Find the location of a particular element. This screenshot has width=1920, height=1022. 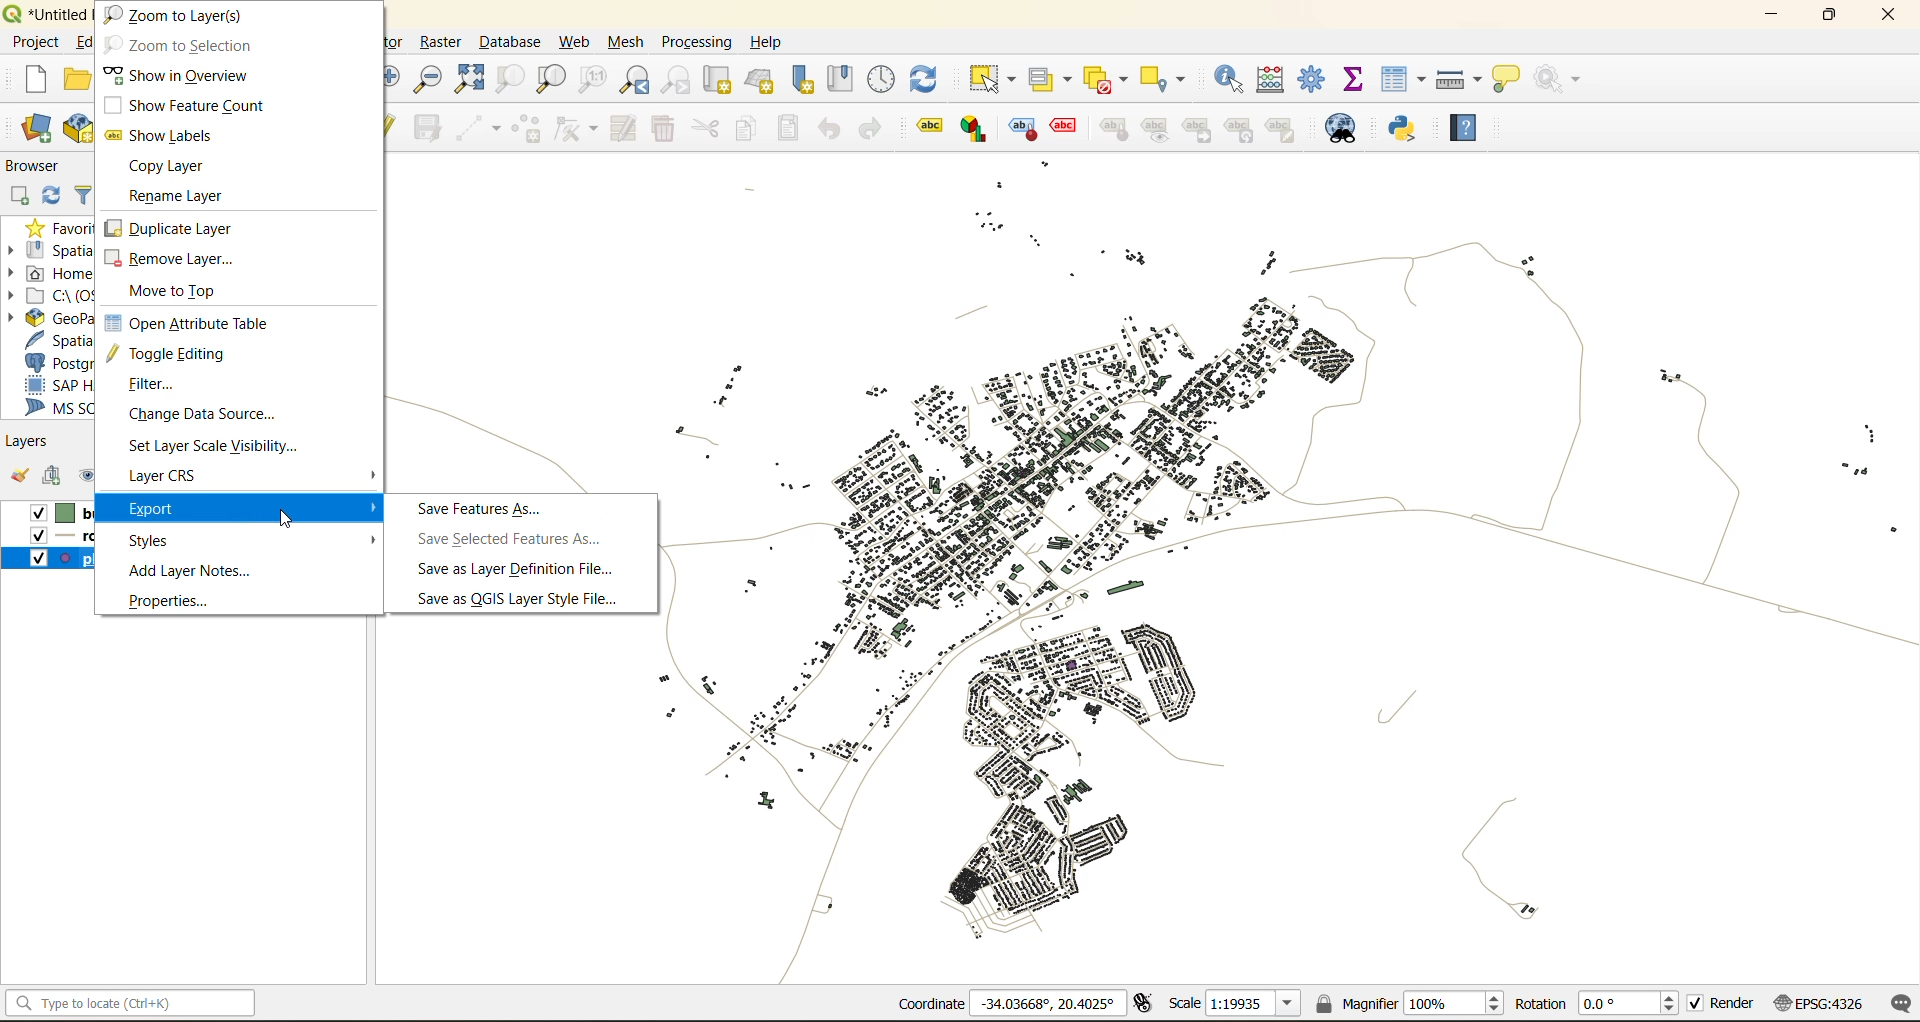

zoom full is located at coordinates (474, 80).